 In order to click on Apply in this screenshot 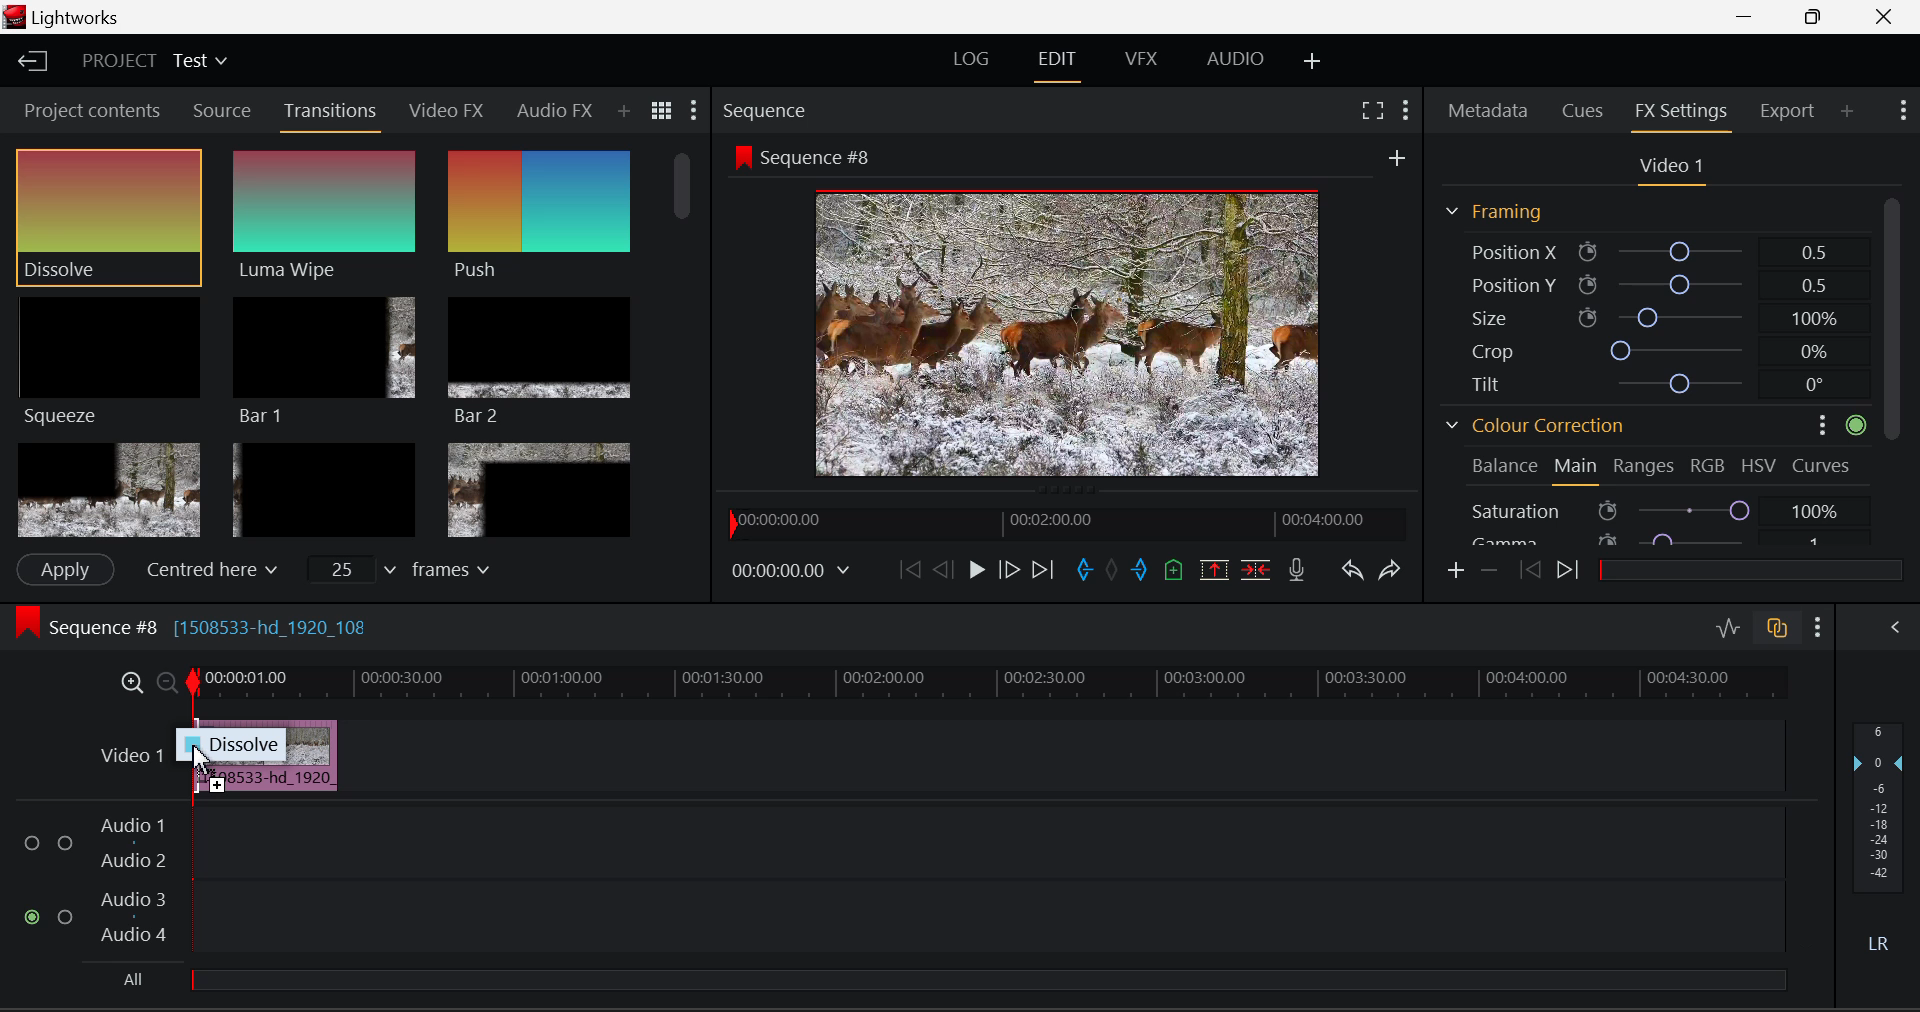, I will do `click(65, 570)`.